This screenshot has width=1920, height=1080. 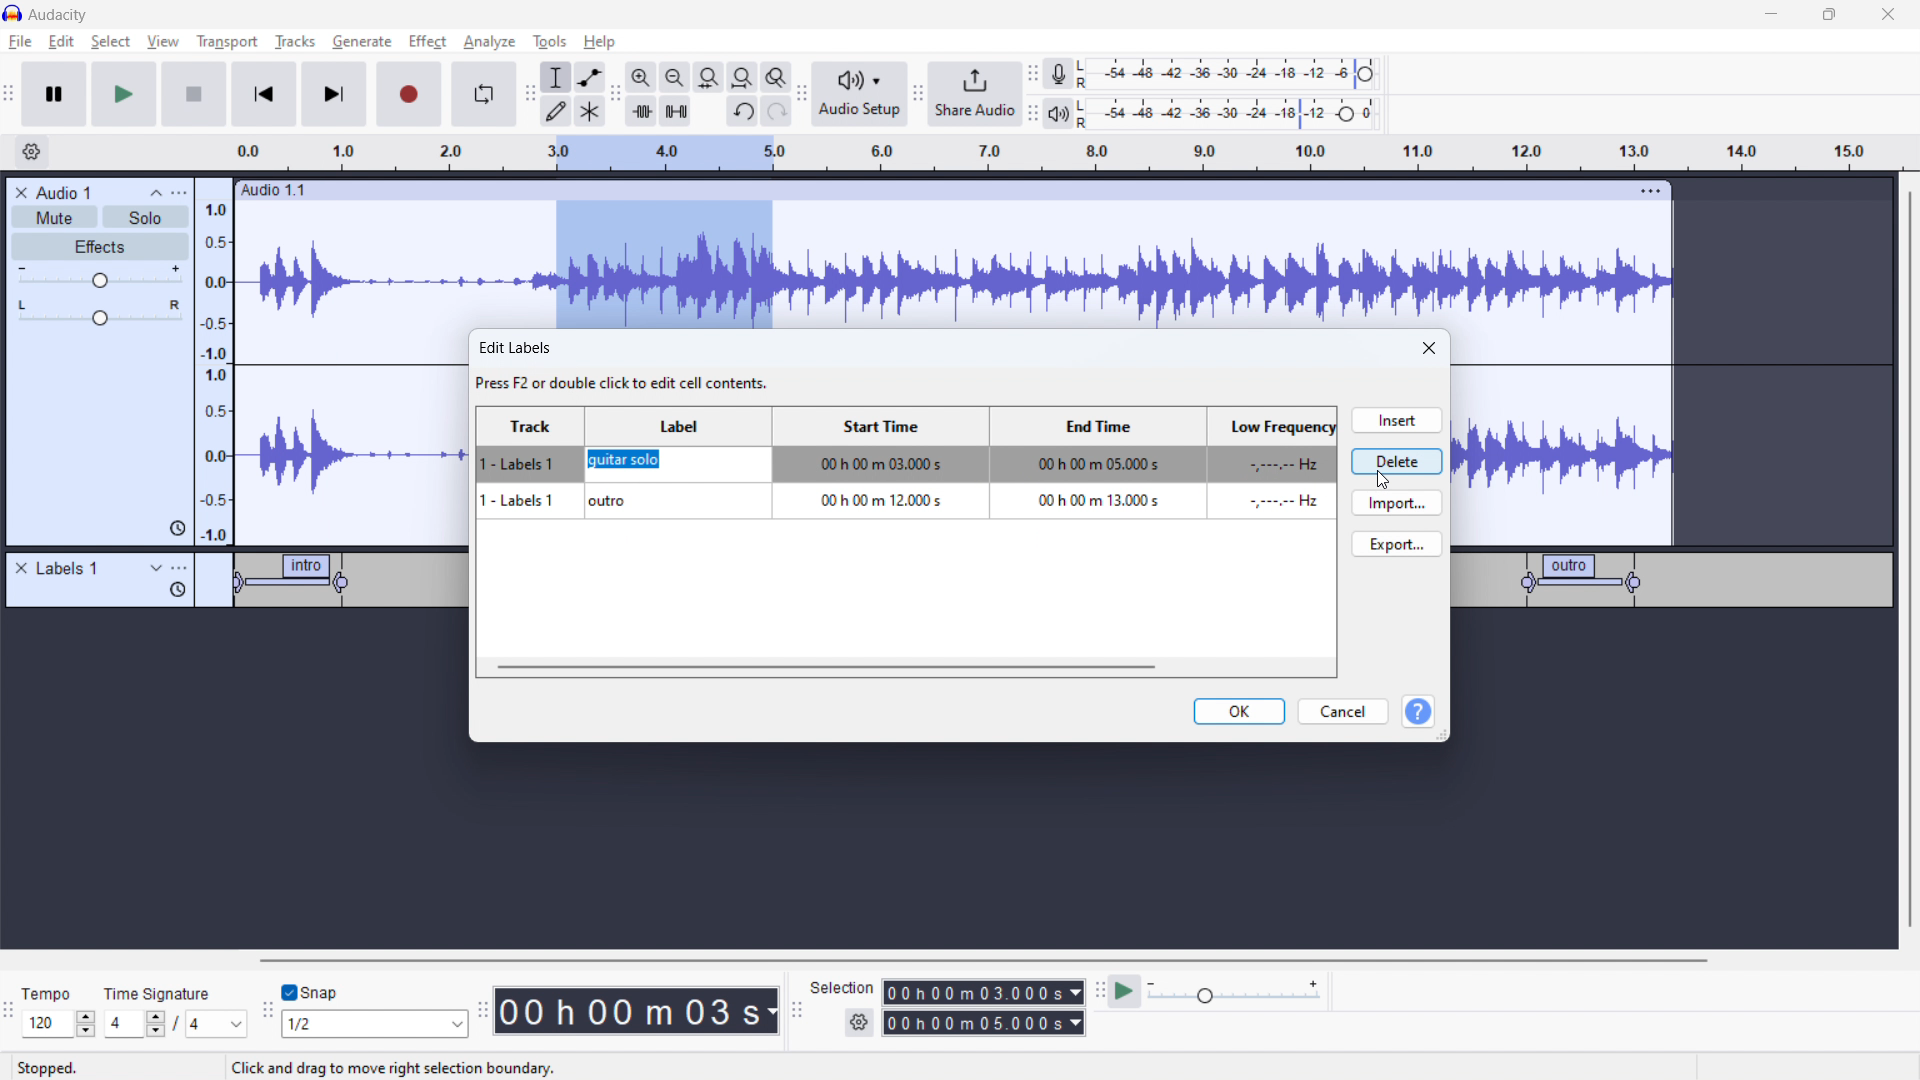 What do you see at coordinates (1888, 15) in the screenshot?
I see `close` at bounding box center [1888, 15].